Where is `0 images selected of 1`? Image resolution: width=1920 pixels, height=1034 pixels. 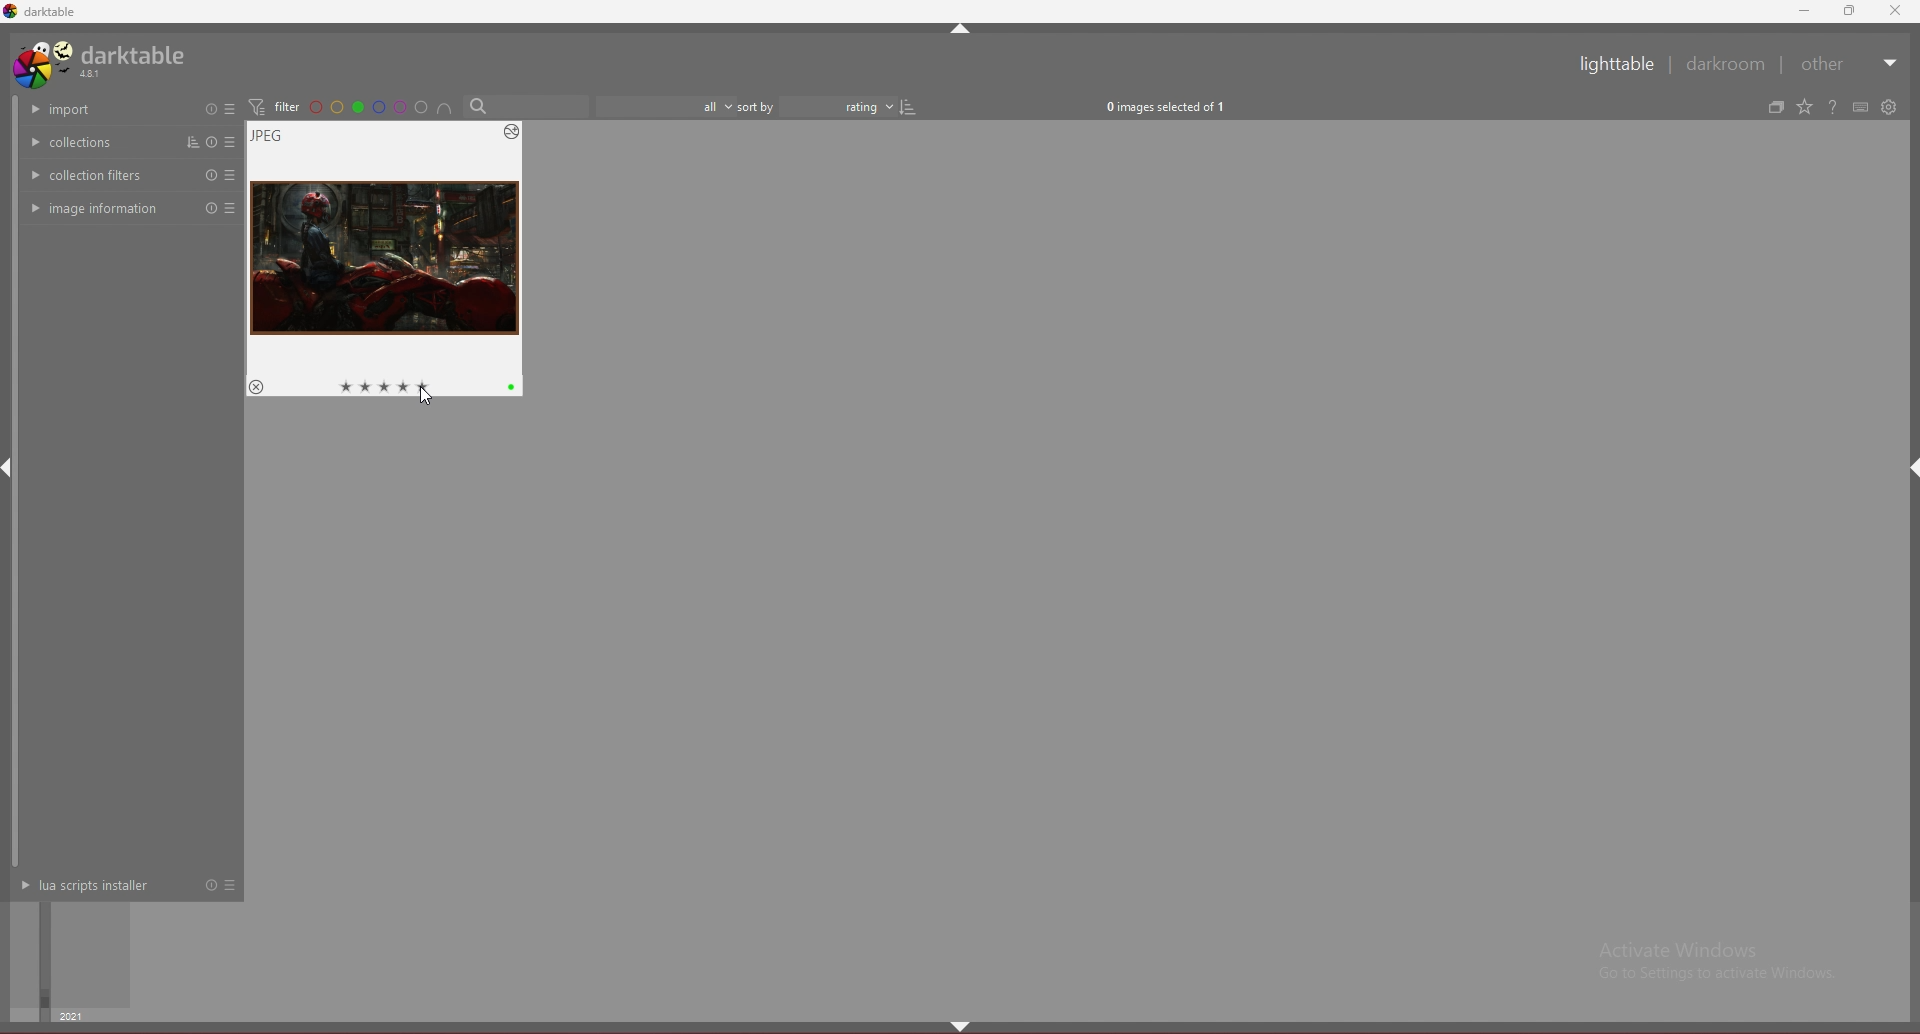 0 images selected of 1 is located at coordinates (1166, 107).